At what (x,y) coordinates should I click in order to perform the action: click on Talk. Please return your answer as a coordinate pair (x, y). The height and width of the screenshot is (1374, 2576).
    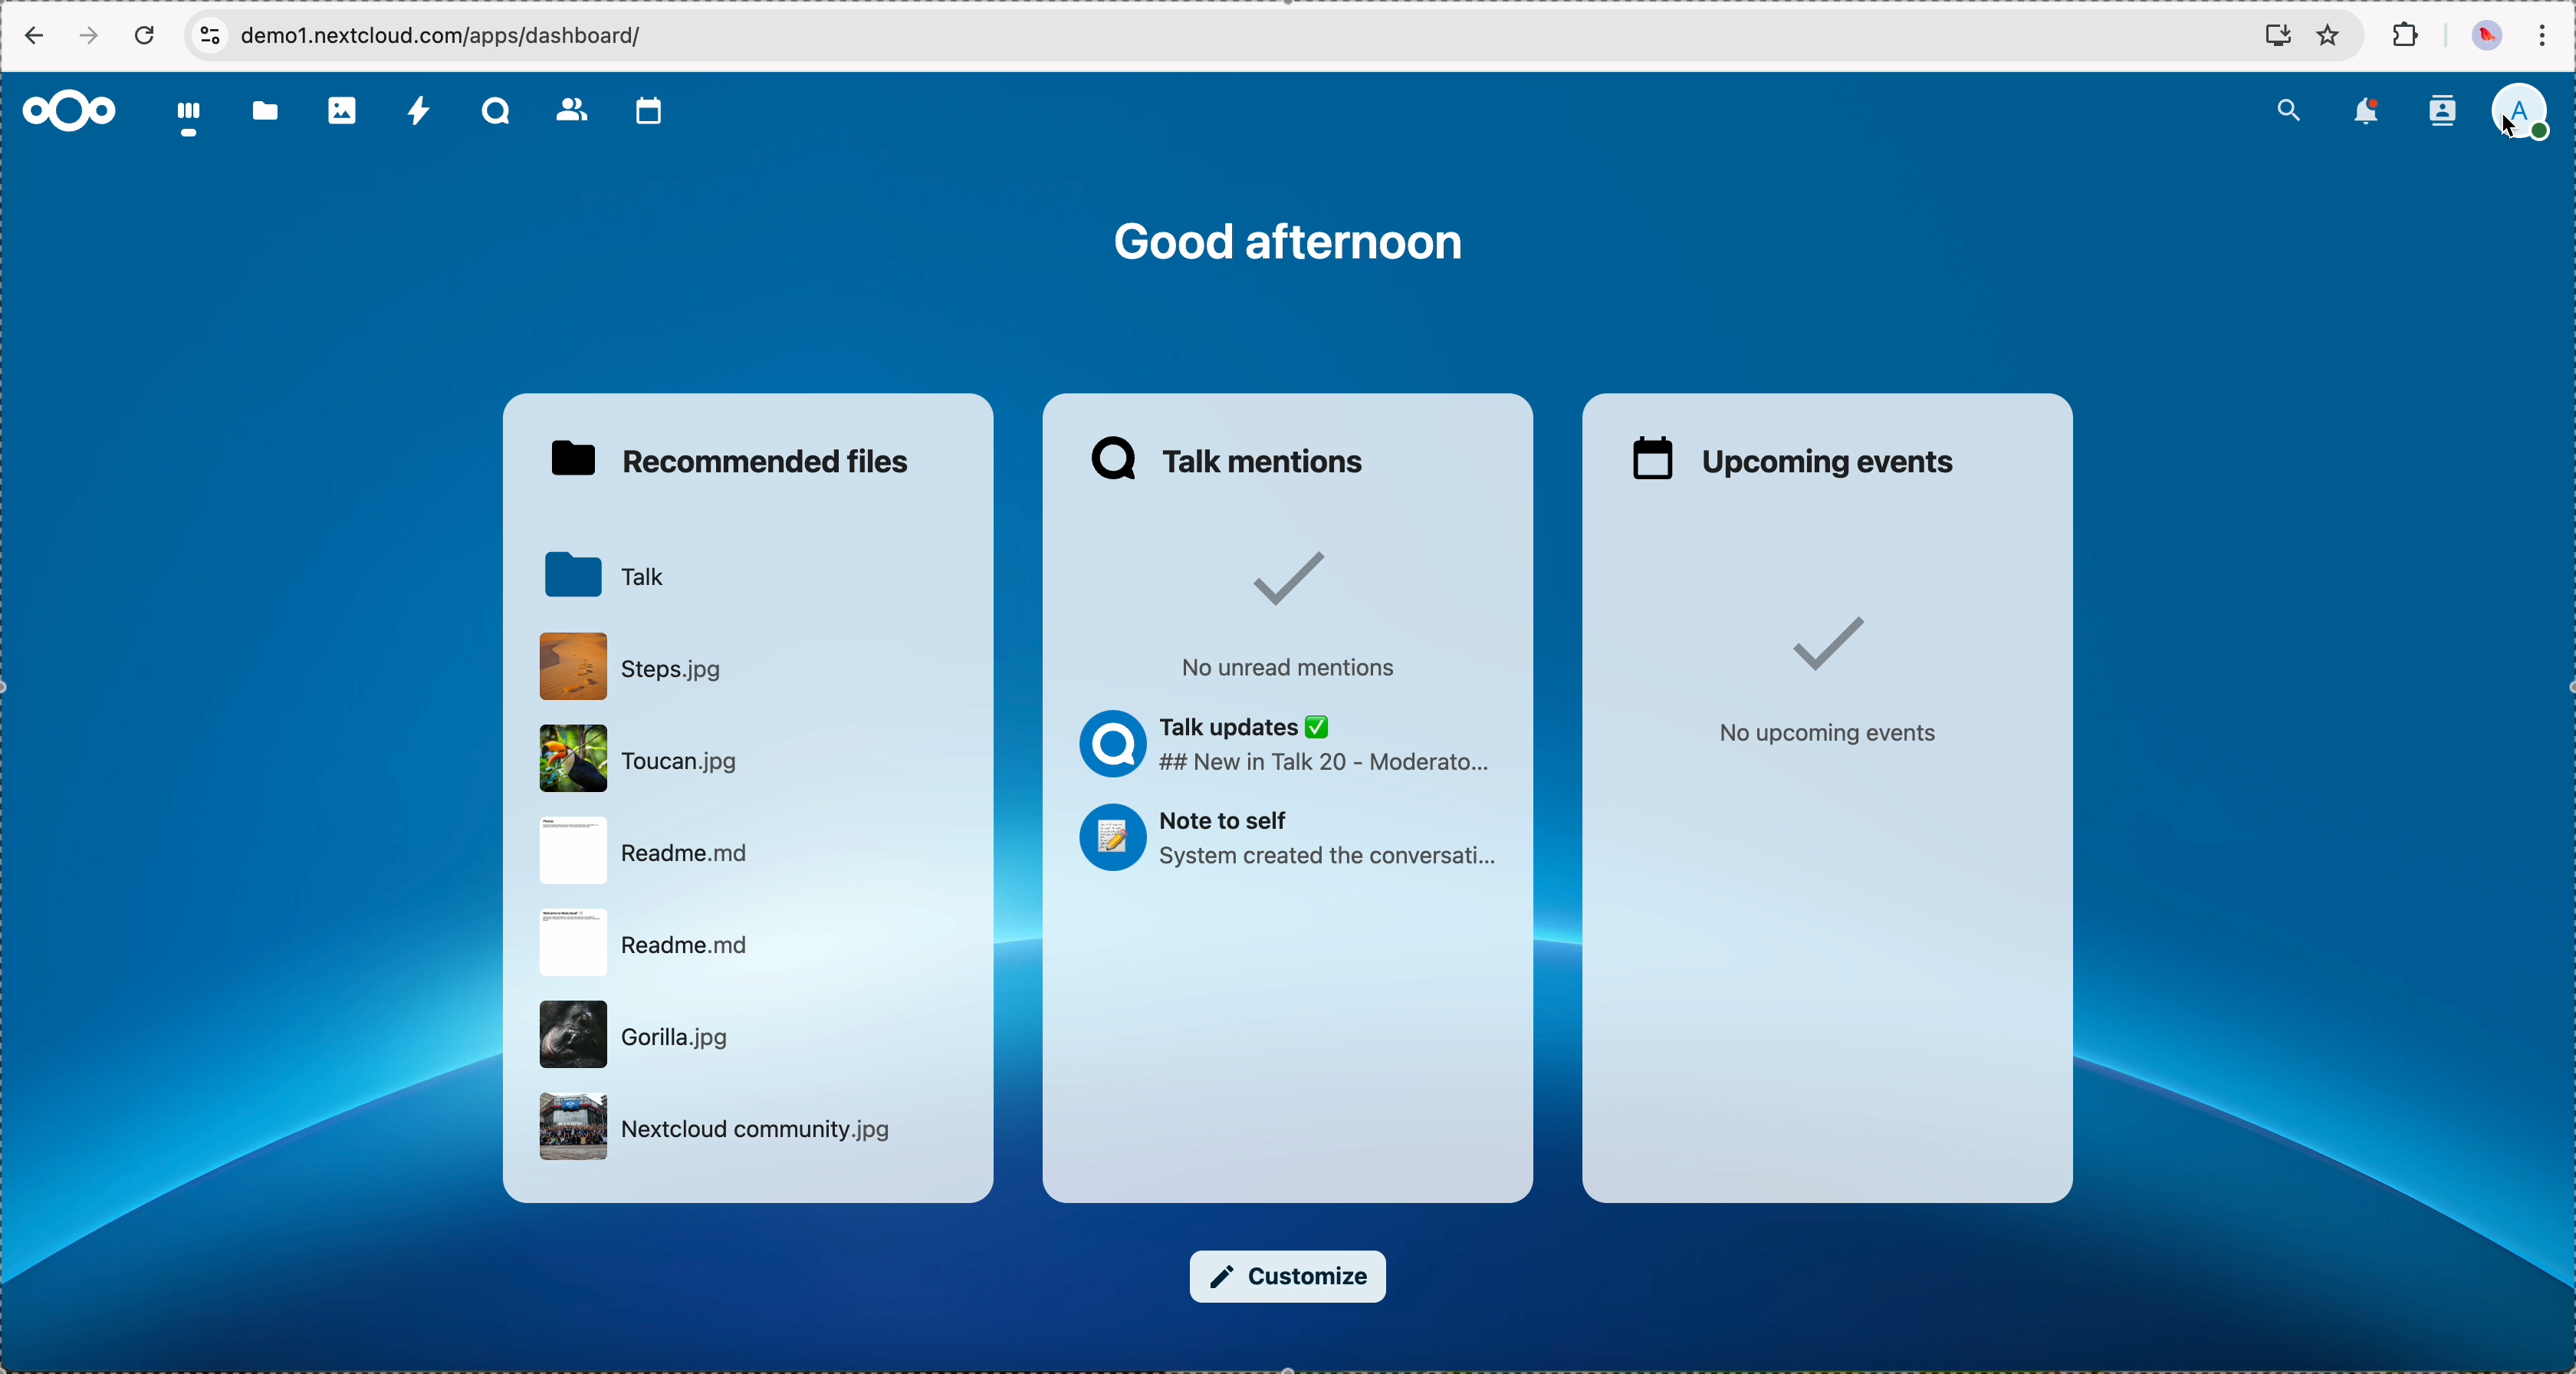
    Looking at the image, I should click on (499, 113).